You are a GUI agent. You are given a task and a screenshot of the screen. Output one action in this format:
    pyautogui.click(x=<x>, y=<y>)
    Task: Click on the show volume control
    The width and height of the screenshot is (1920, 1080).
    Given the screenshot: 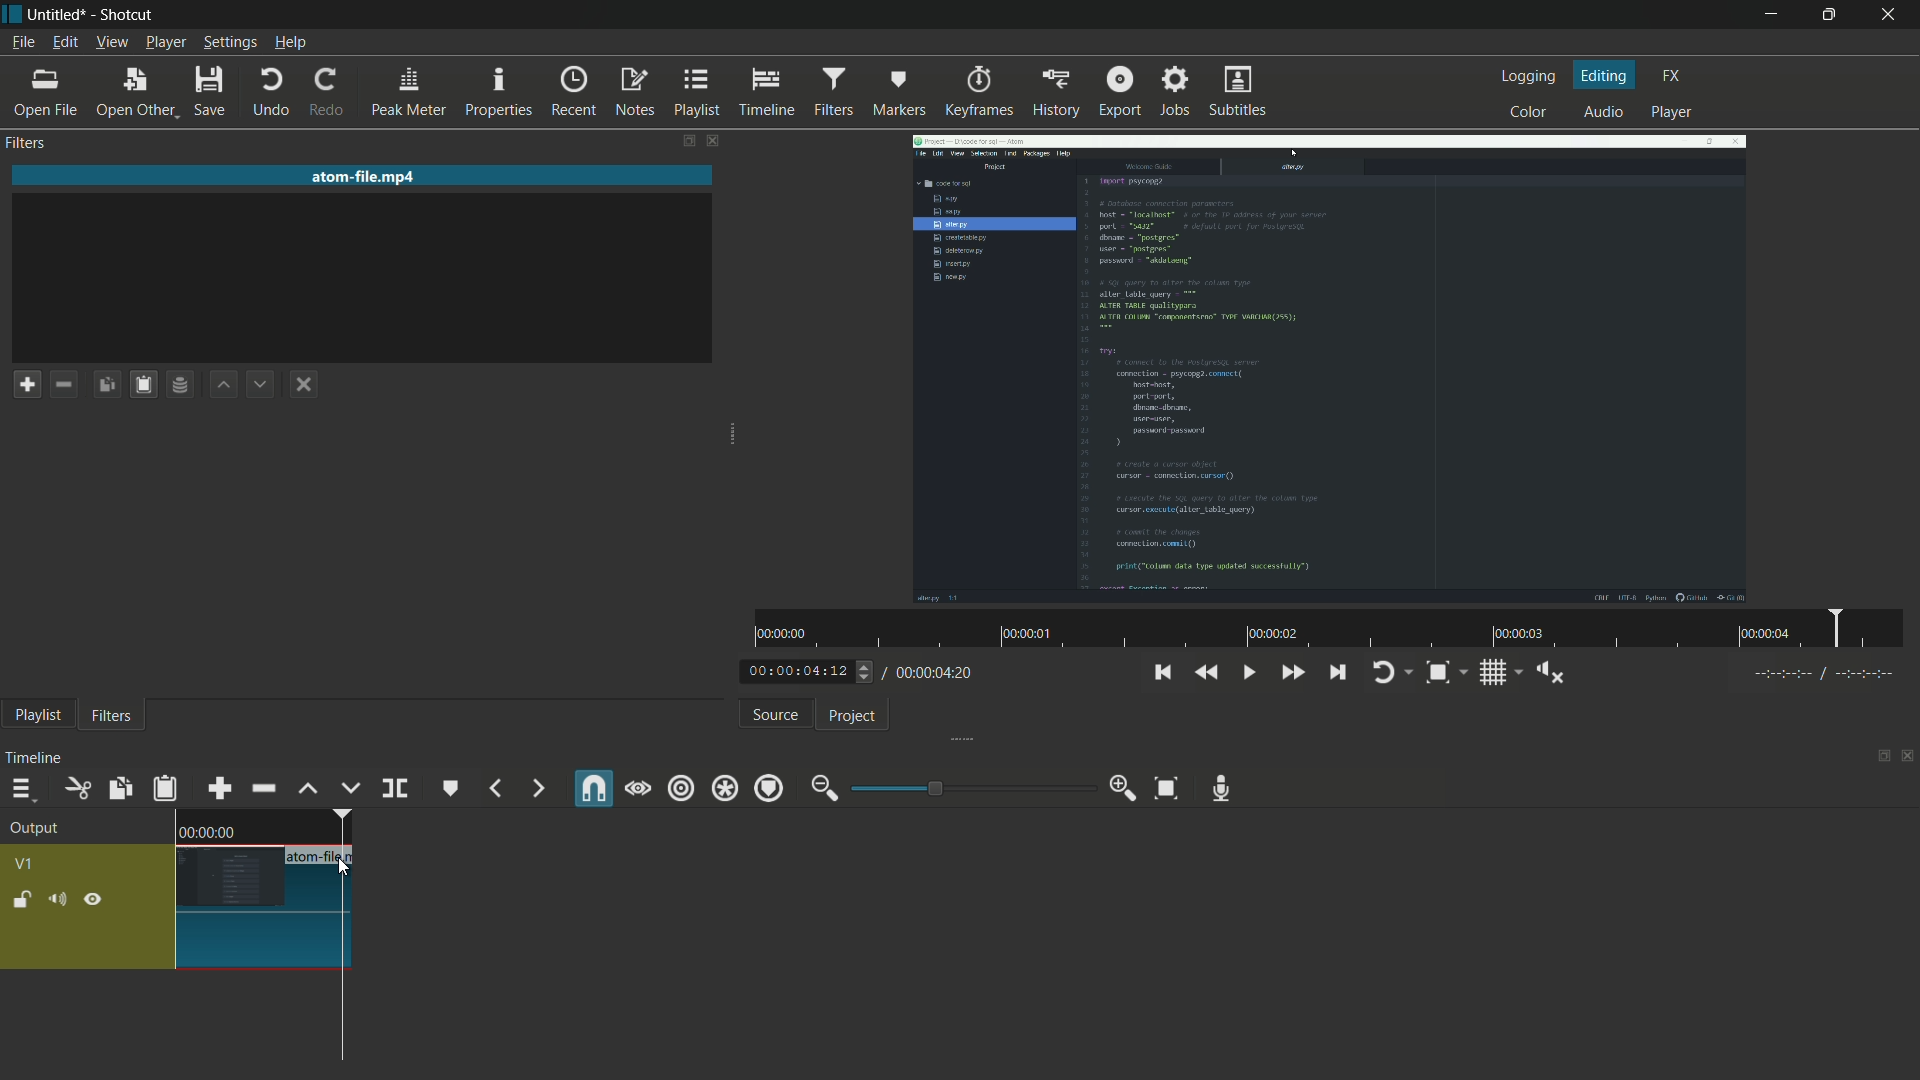 What is the action you would take?
    pyautogui.click(x=1551, y=673)
    